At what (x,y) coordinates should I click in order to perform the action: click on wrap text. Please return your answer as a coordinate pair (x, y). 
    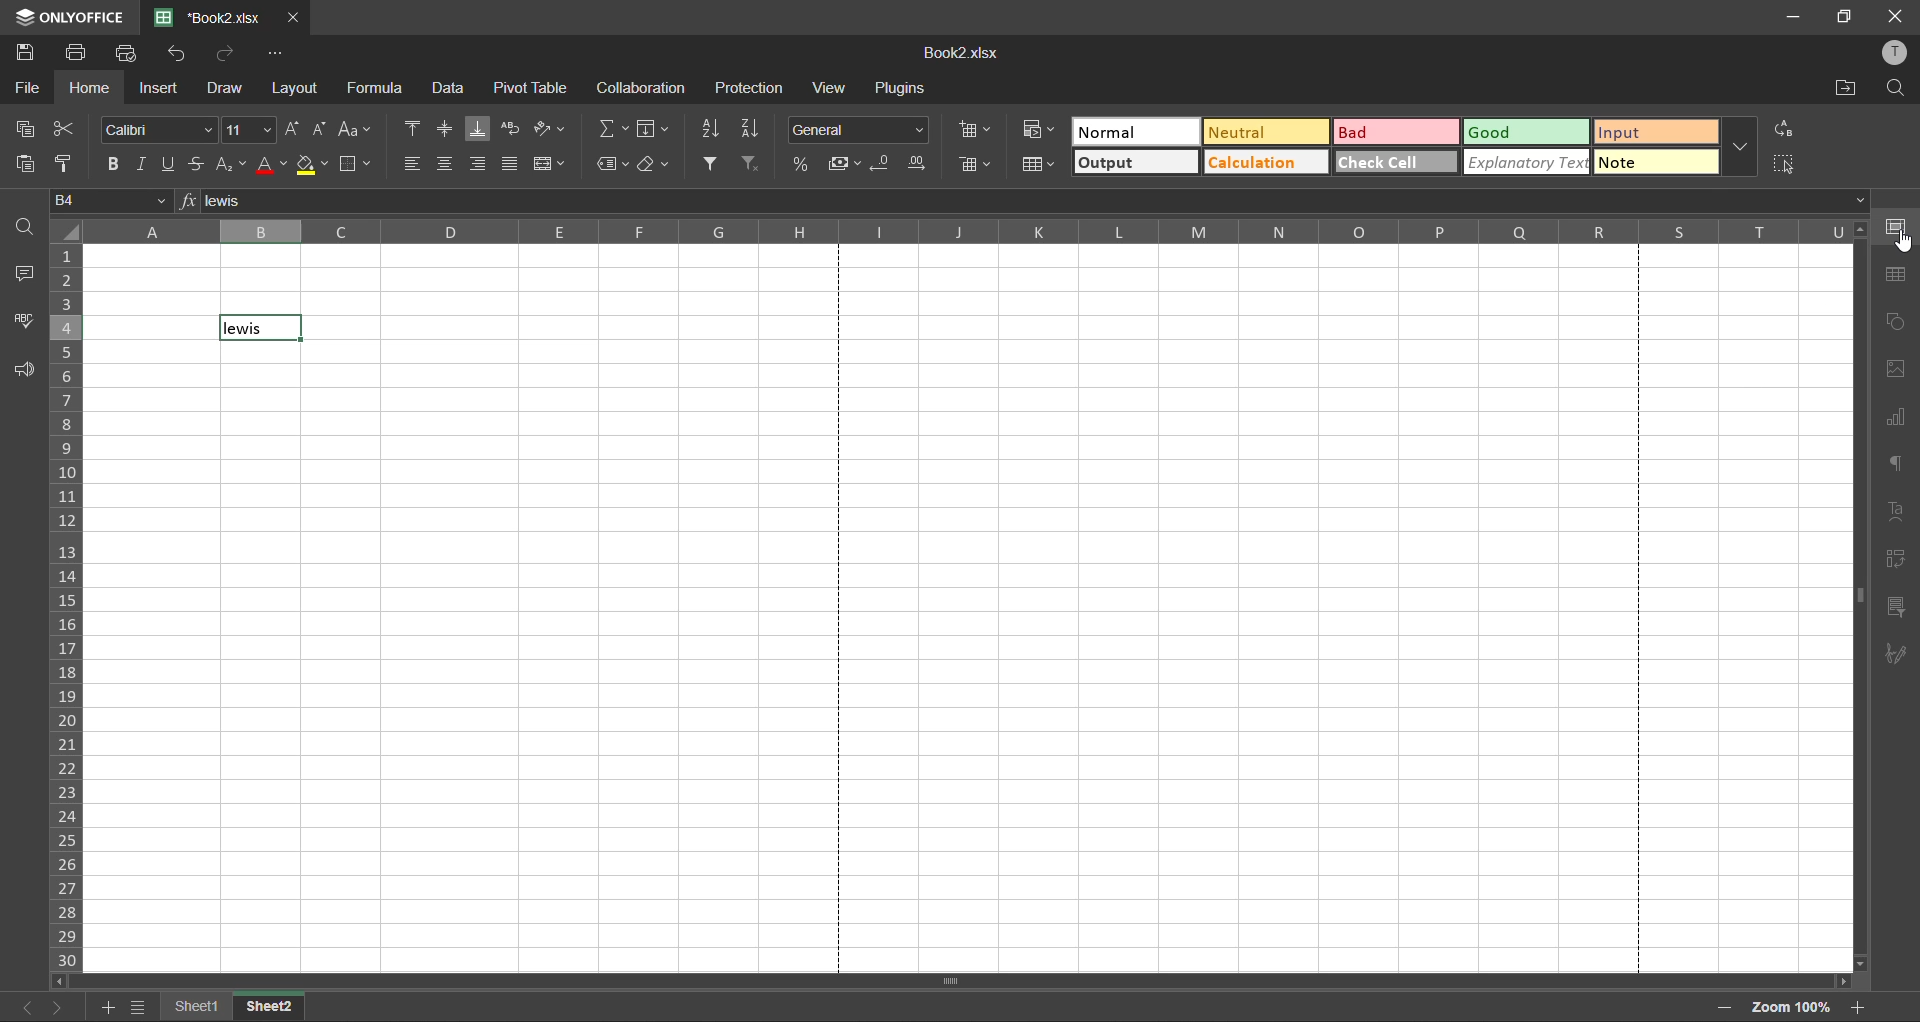
    Looking at the image, I should click on (512, 128).